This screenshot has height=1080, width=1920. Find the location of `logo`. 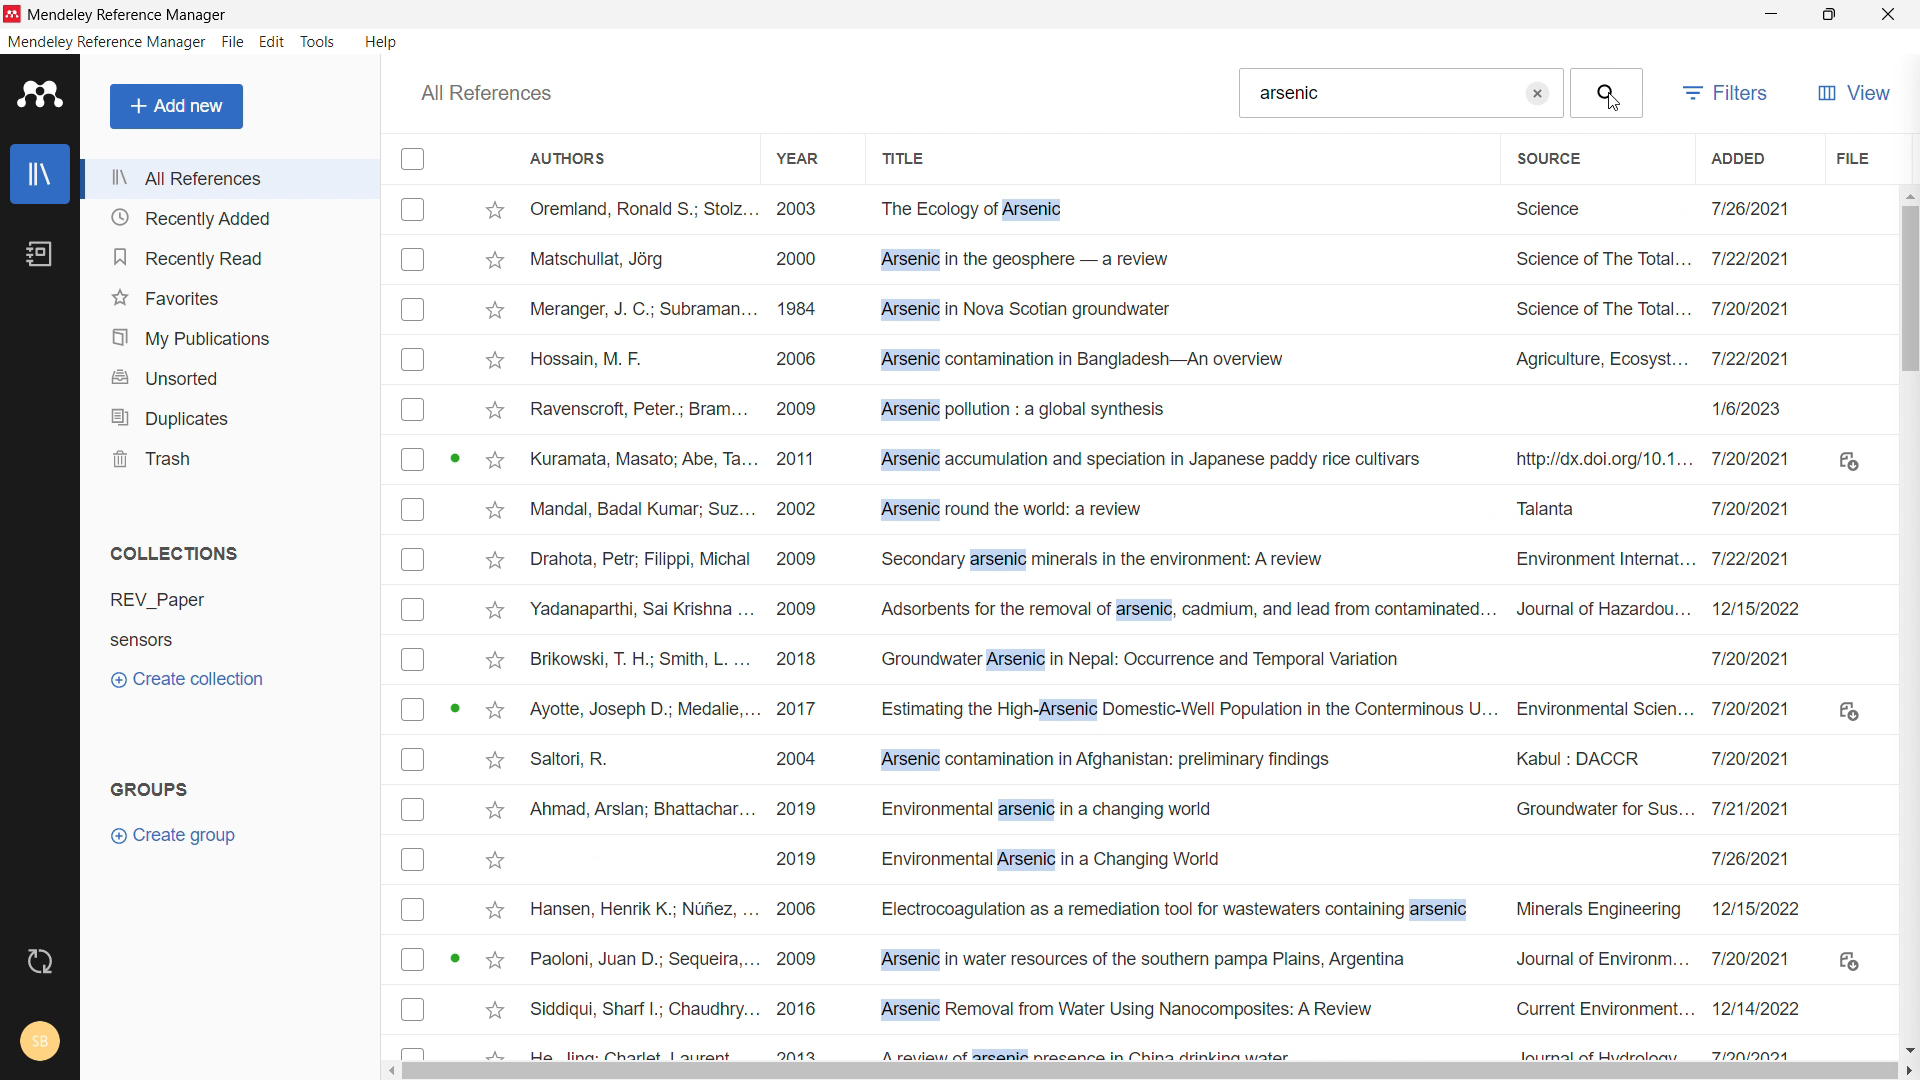

logo is located at coordinates (13, 14).